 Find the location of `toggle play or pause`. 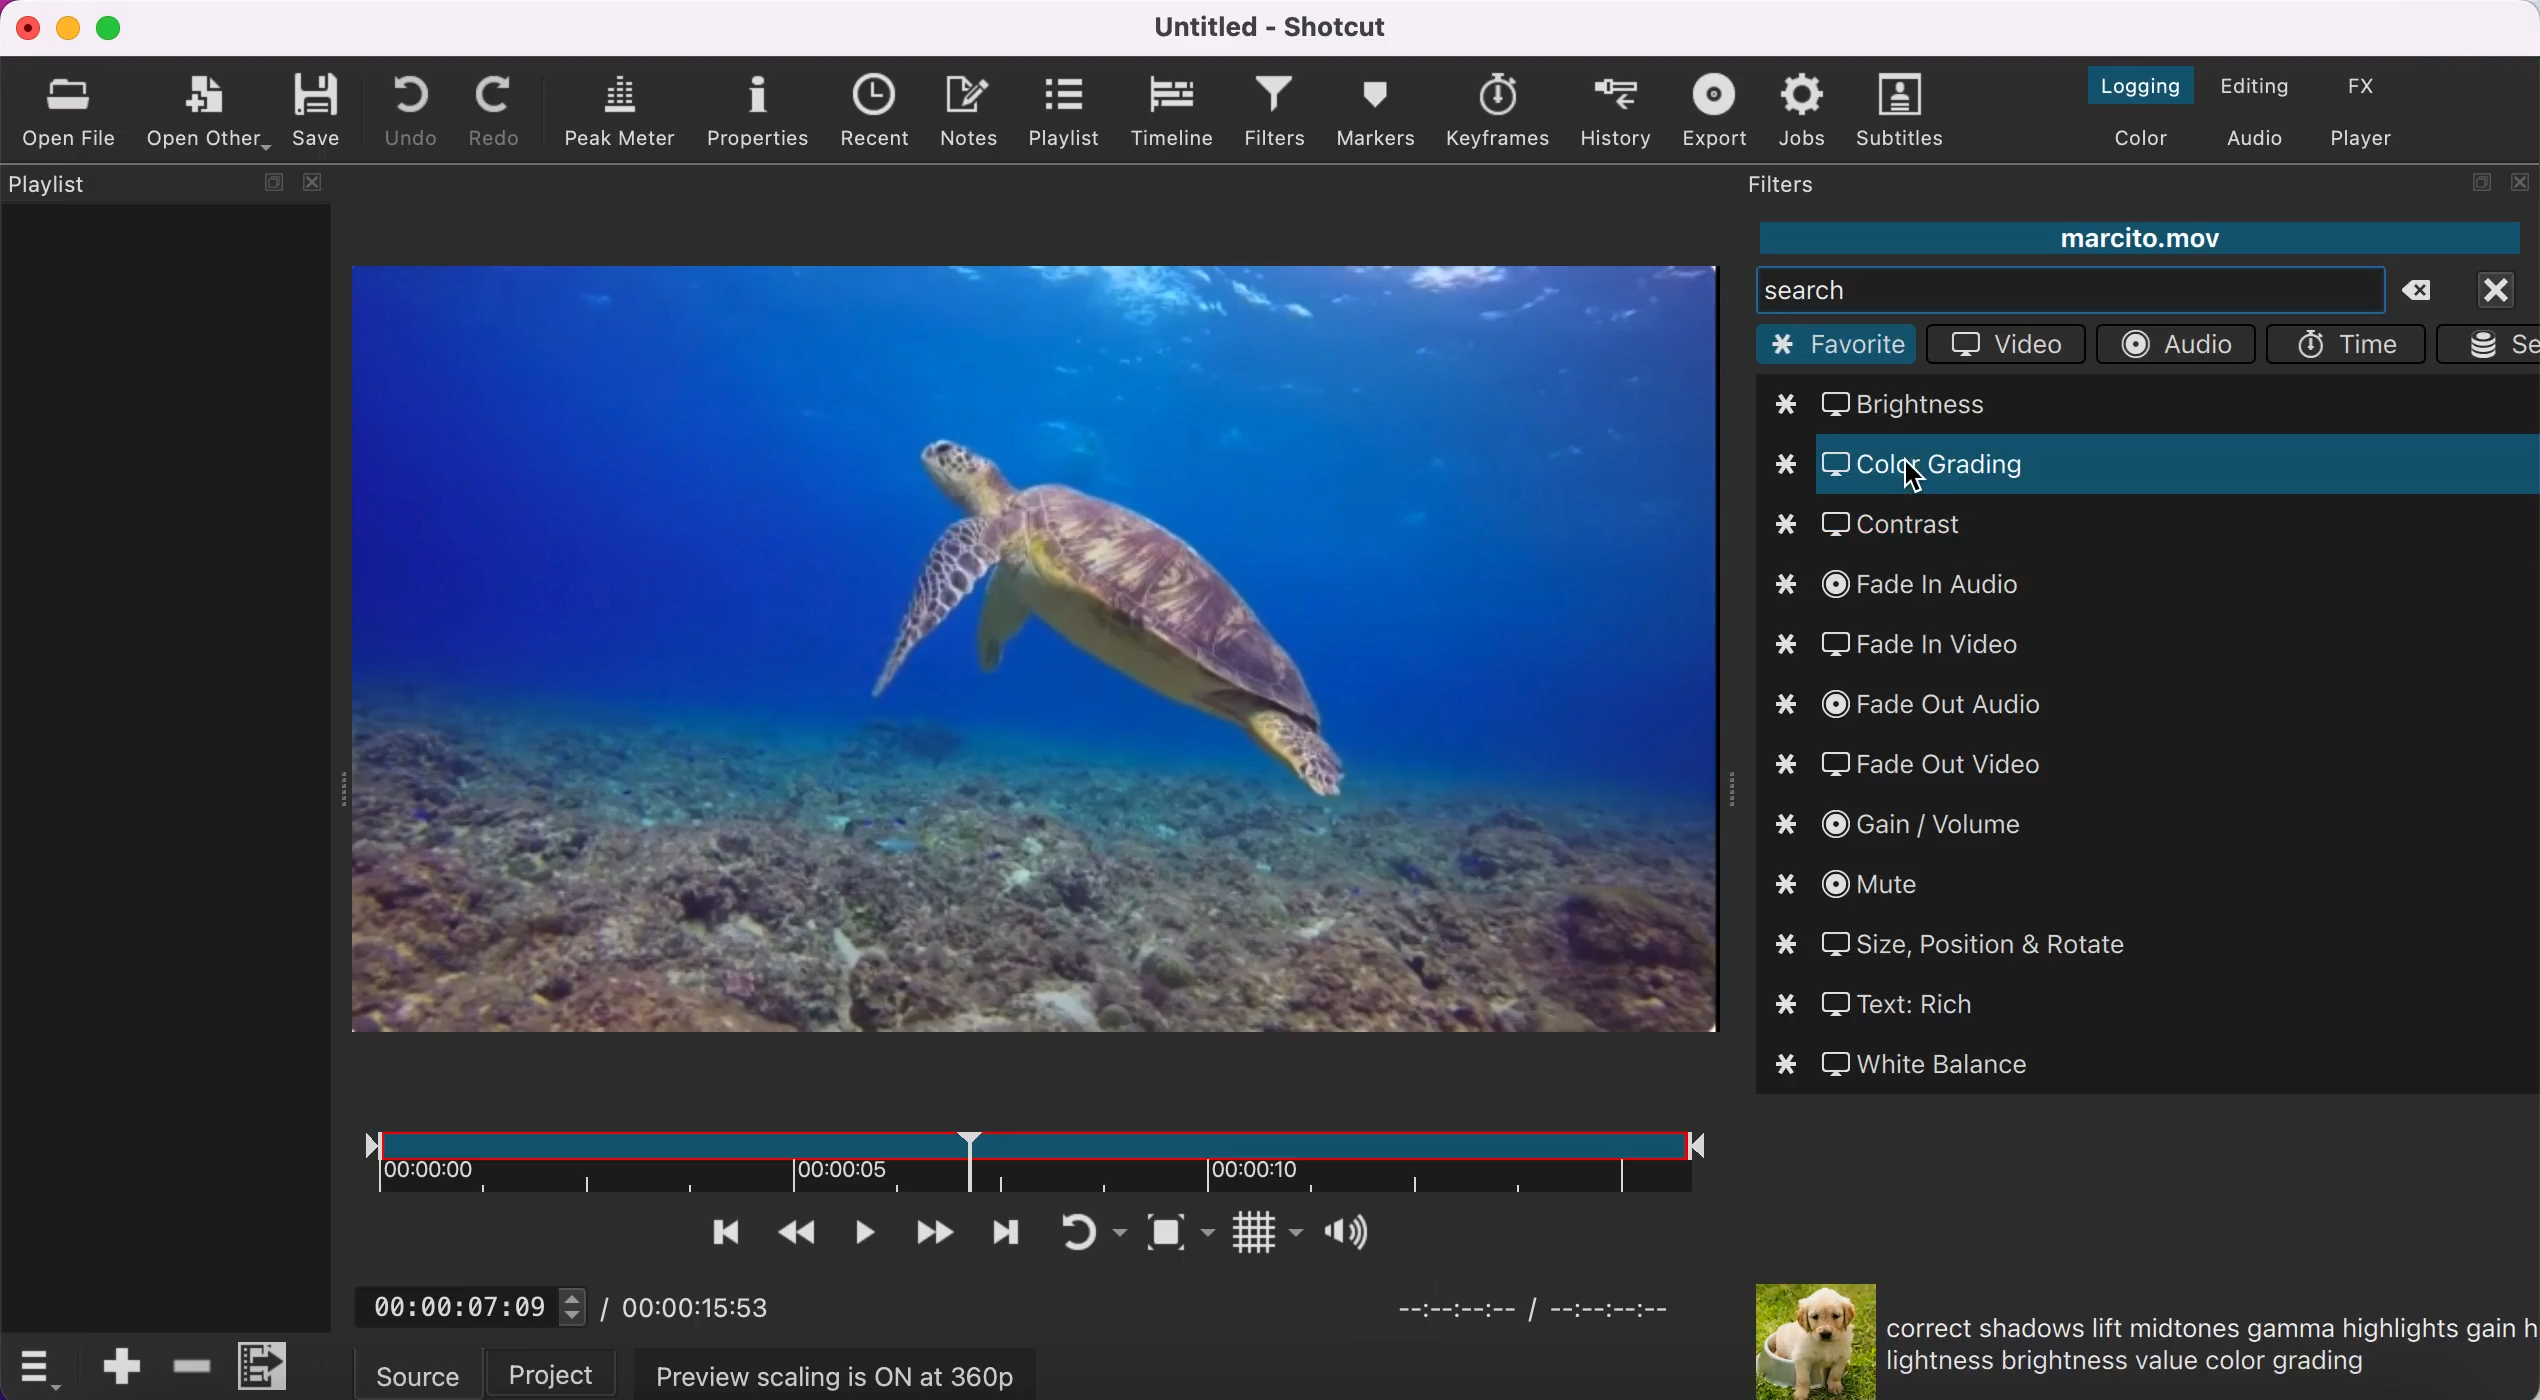

toggle play or pause is located at coordinates (860, 1231).